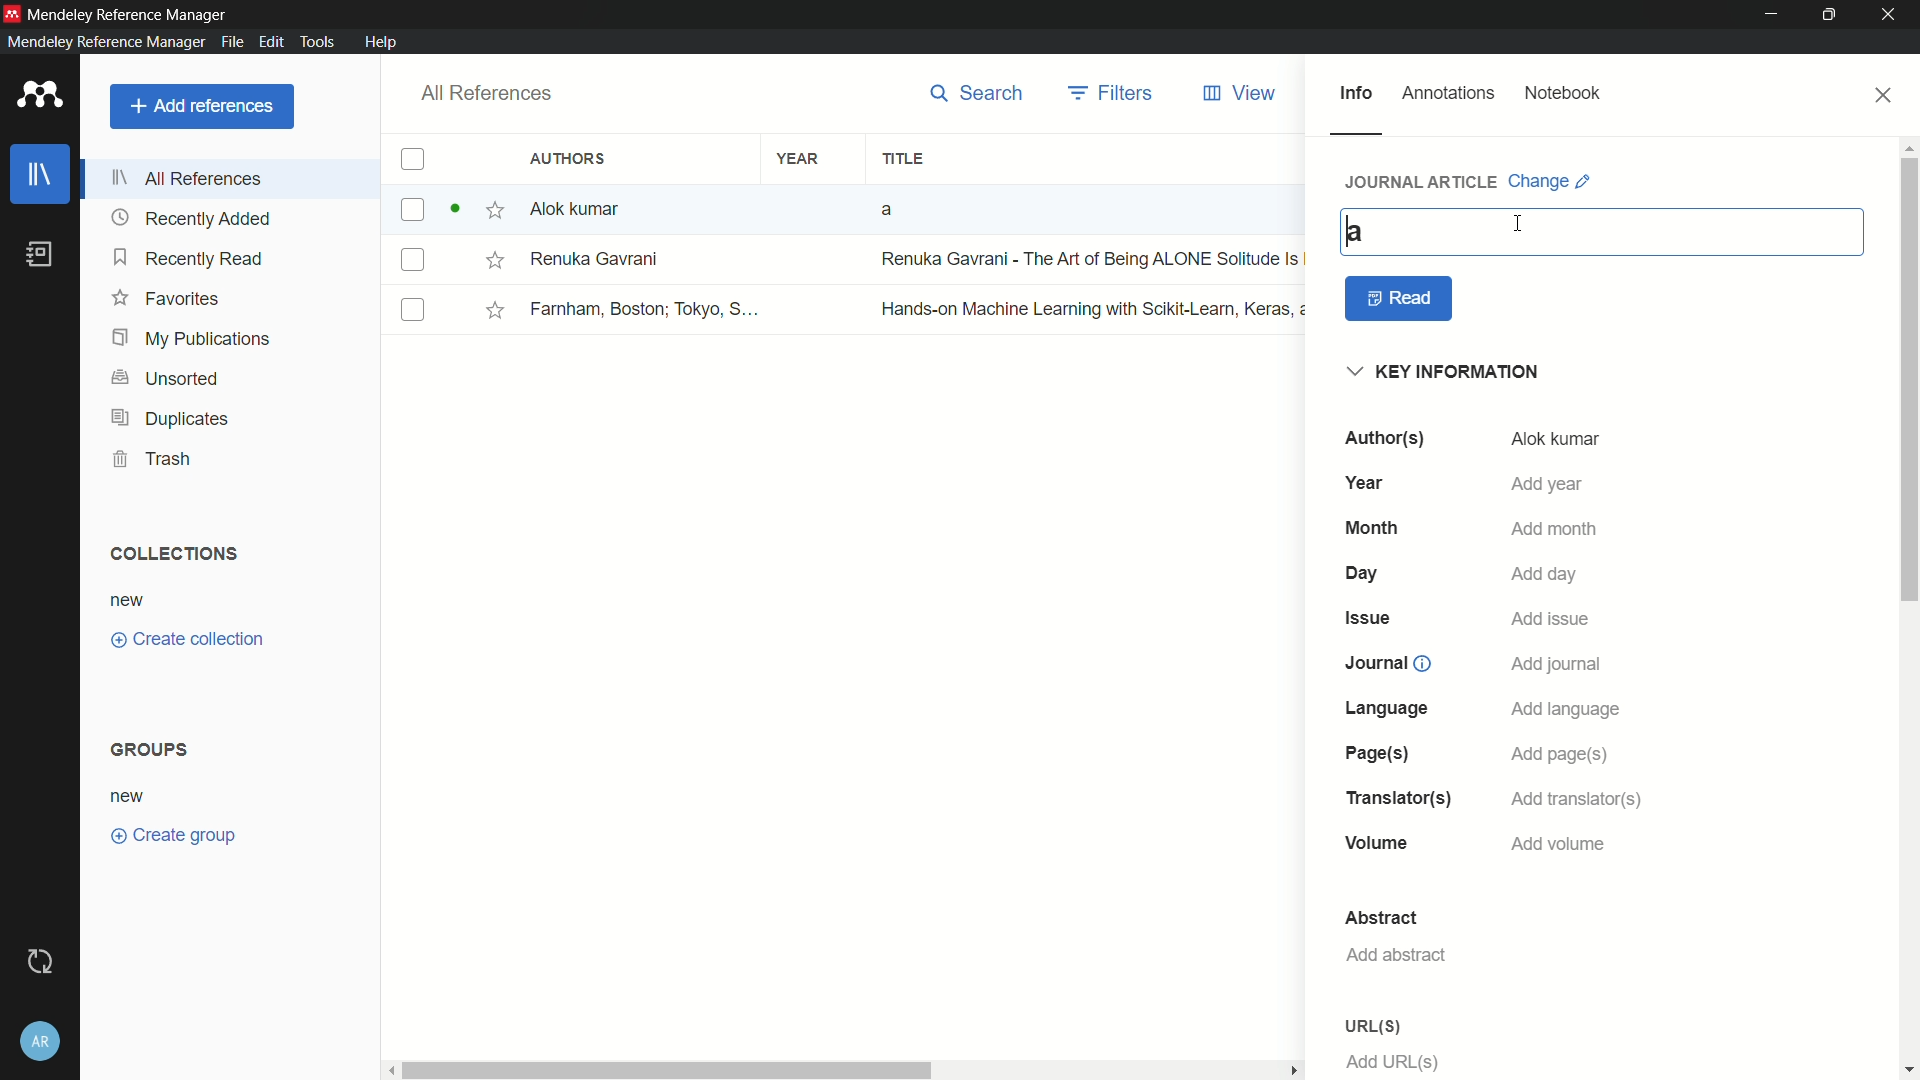 The image size is (1920, 1080). What do you see at coordinates (1395, 955) in the screenshot?
I see `add abstract` at bounding box center [1395, 955].